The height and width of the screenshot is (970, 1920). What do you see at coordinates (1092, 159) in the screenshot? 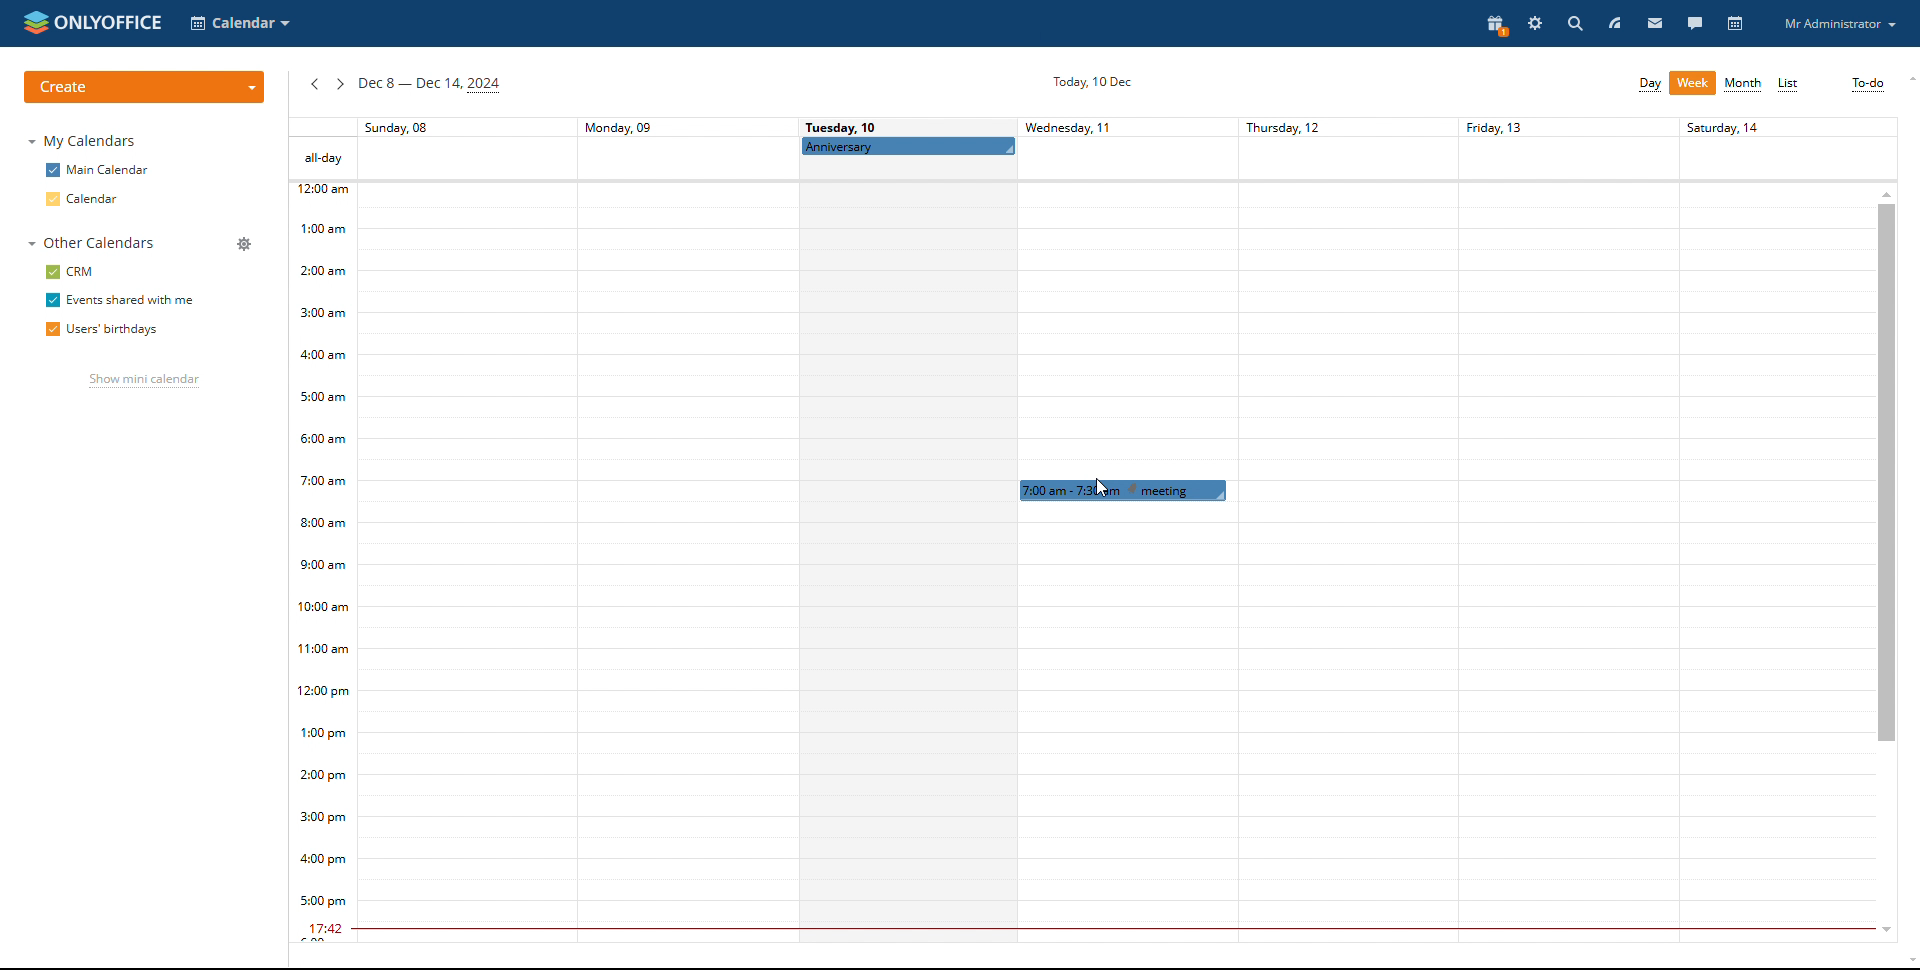
I see `all day events` at bounding box center [1092, 159].